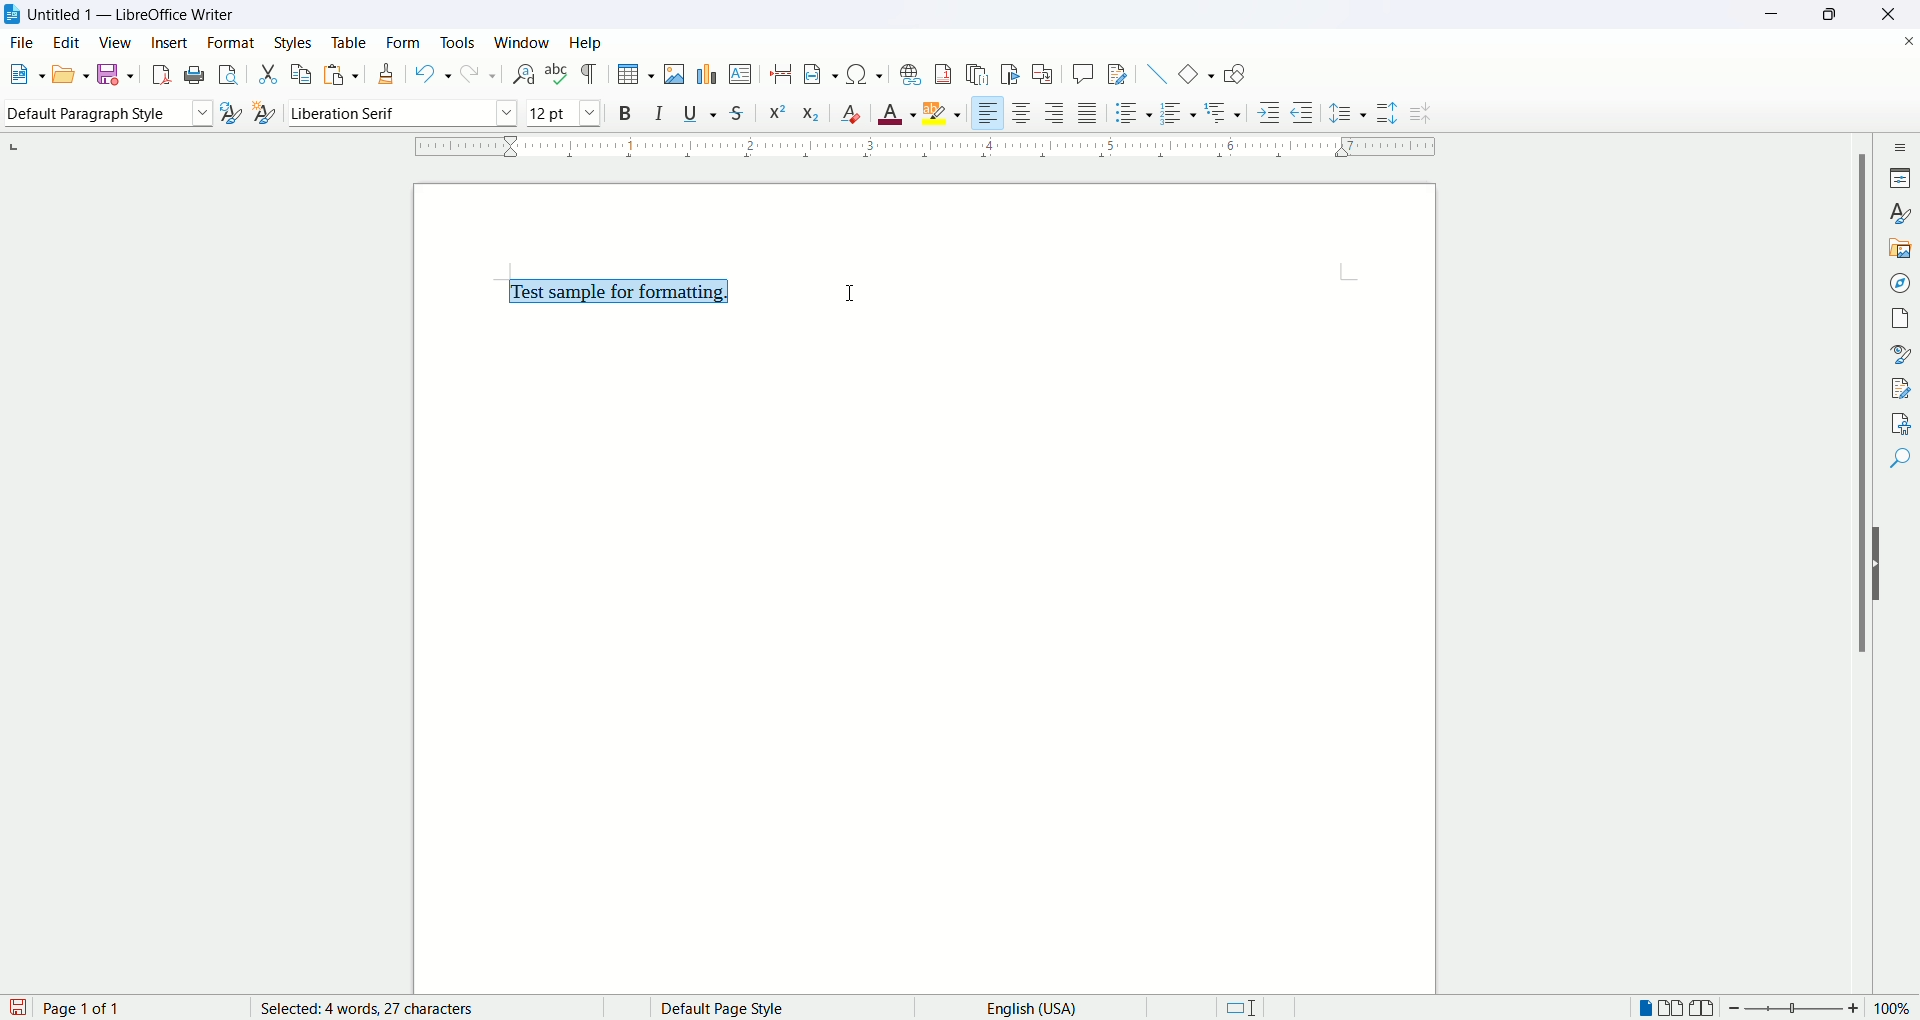  I want to click on new, so click(26, 74).